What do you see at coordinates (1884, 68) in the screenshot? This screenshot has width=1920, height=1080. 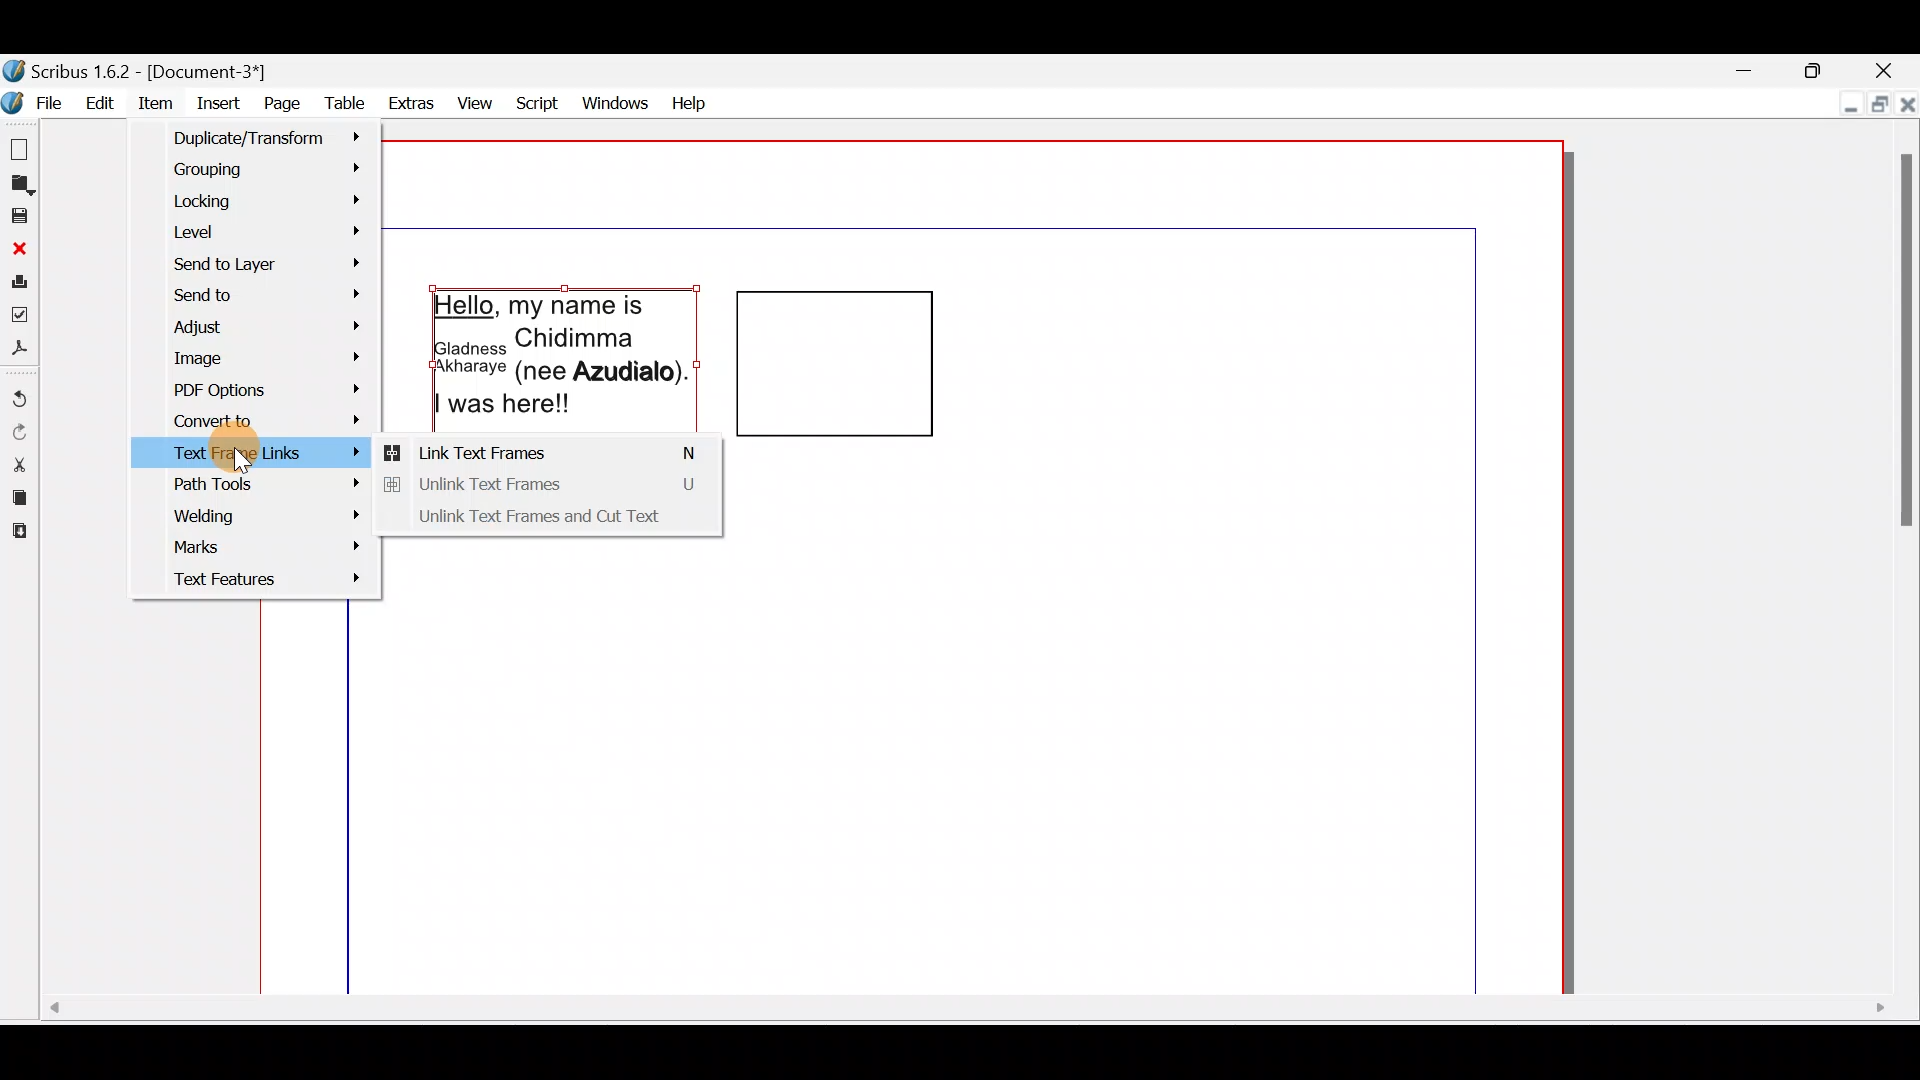 I see `Close` at bounding box center [1884, 68].